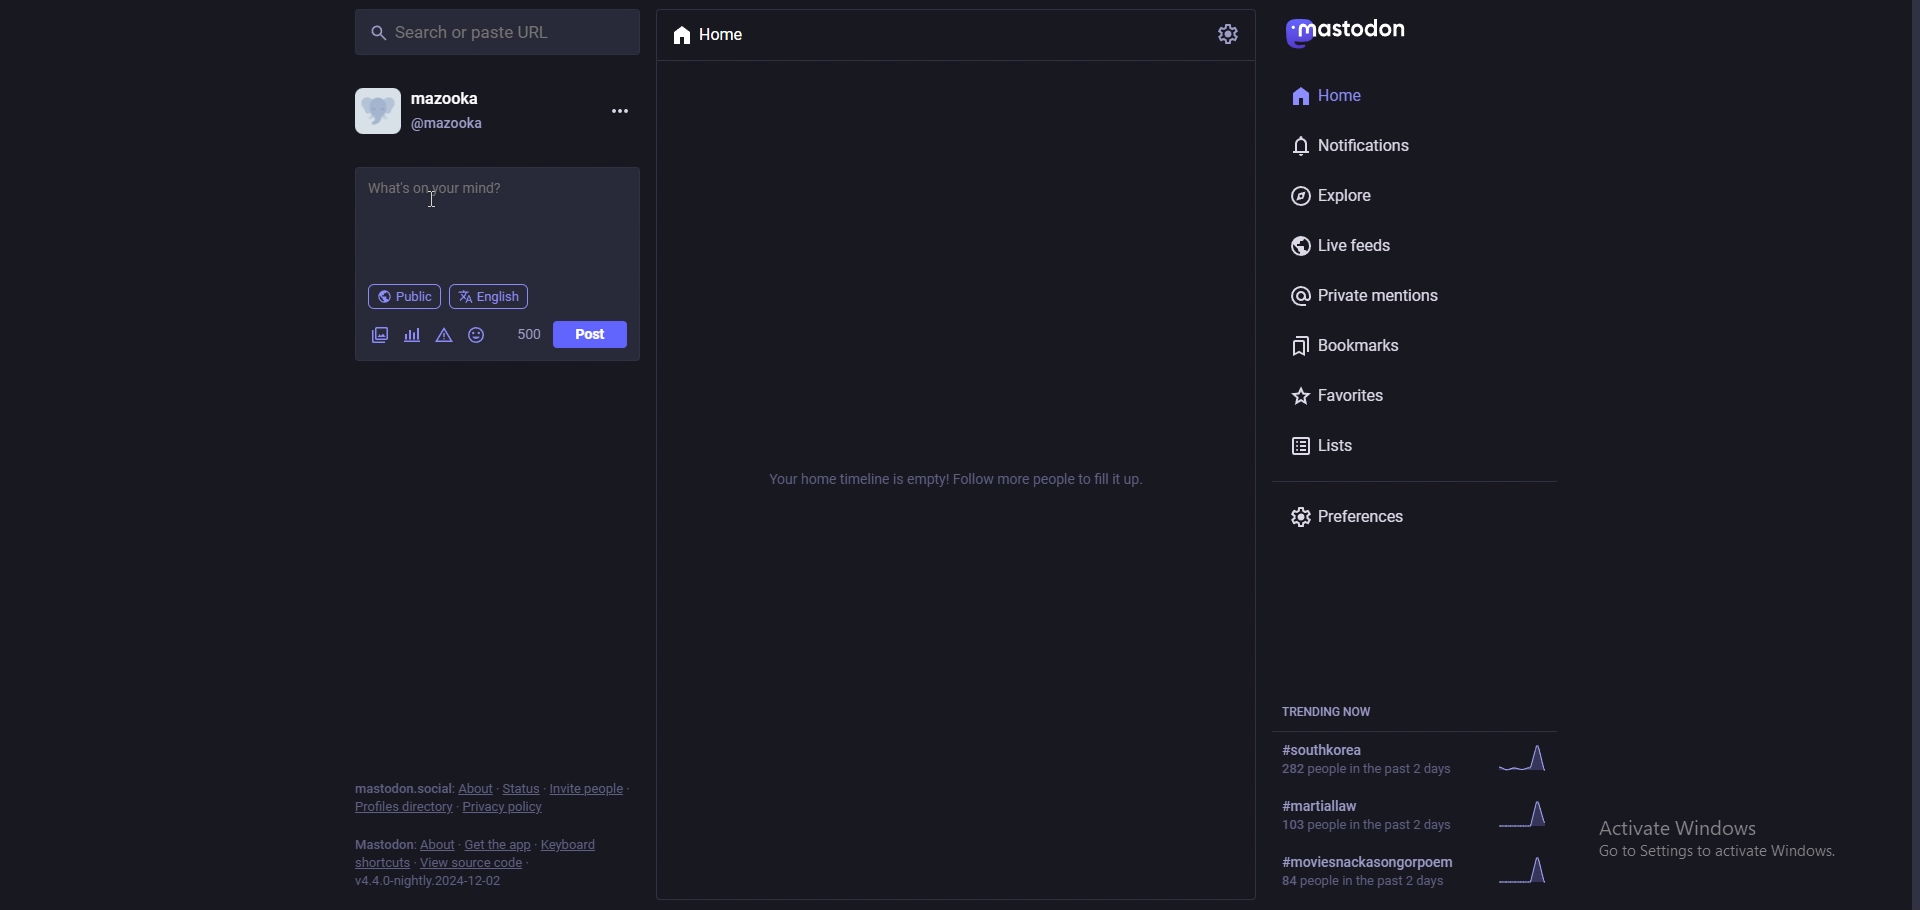 The width and height of the screenshot is (1920, 910). I want to click on explore, so click(1392, 194).